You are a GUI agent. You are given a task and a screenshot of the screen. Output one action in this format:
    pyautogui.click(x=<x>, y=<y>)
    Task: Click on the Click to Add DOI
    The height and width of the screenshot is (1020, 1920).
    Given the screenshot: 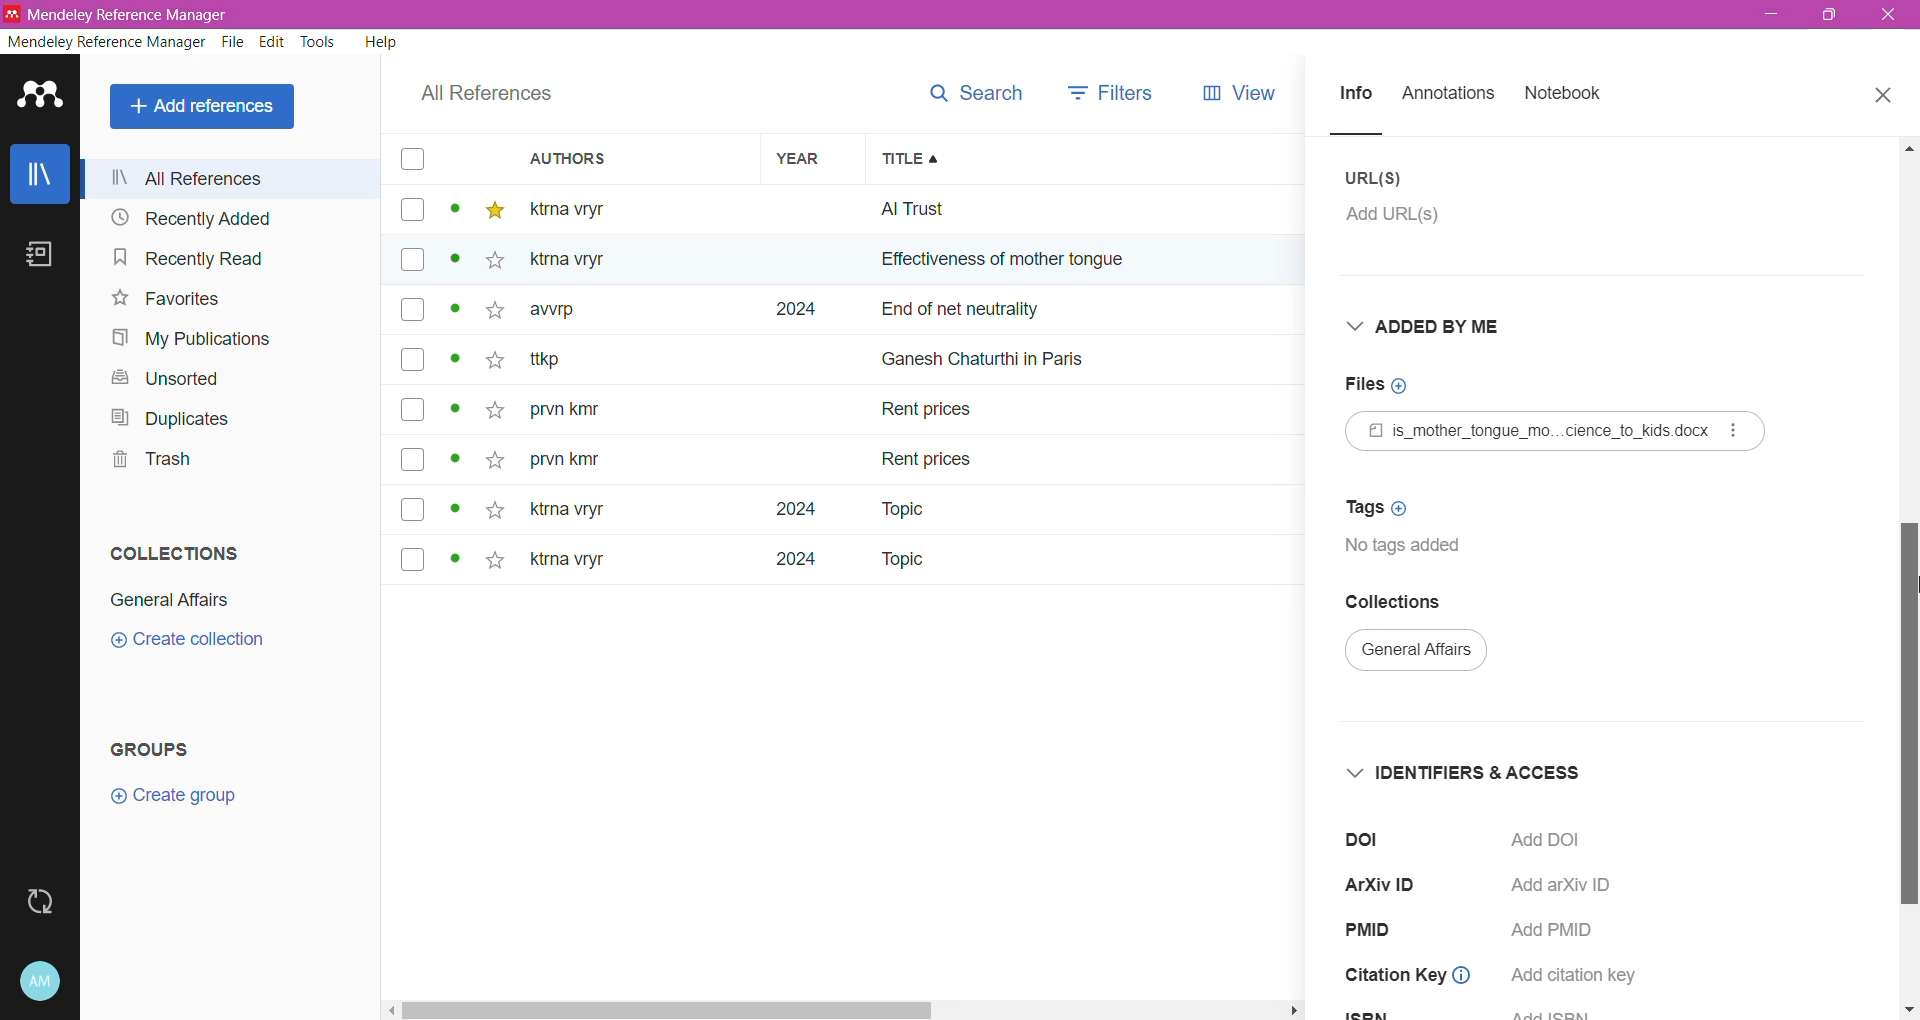 What is the action you would take?
    pyautogui.click(x=1561, y=839)
    